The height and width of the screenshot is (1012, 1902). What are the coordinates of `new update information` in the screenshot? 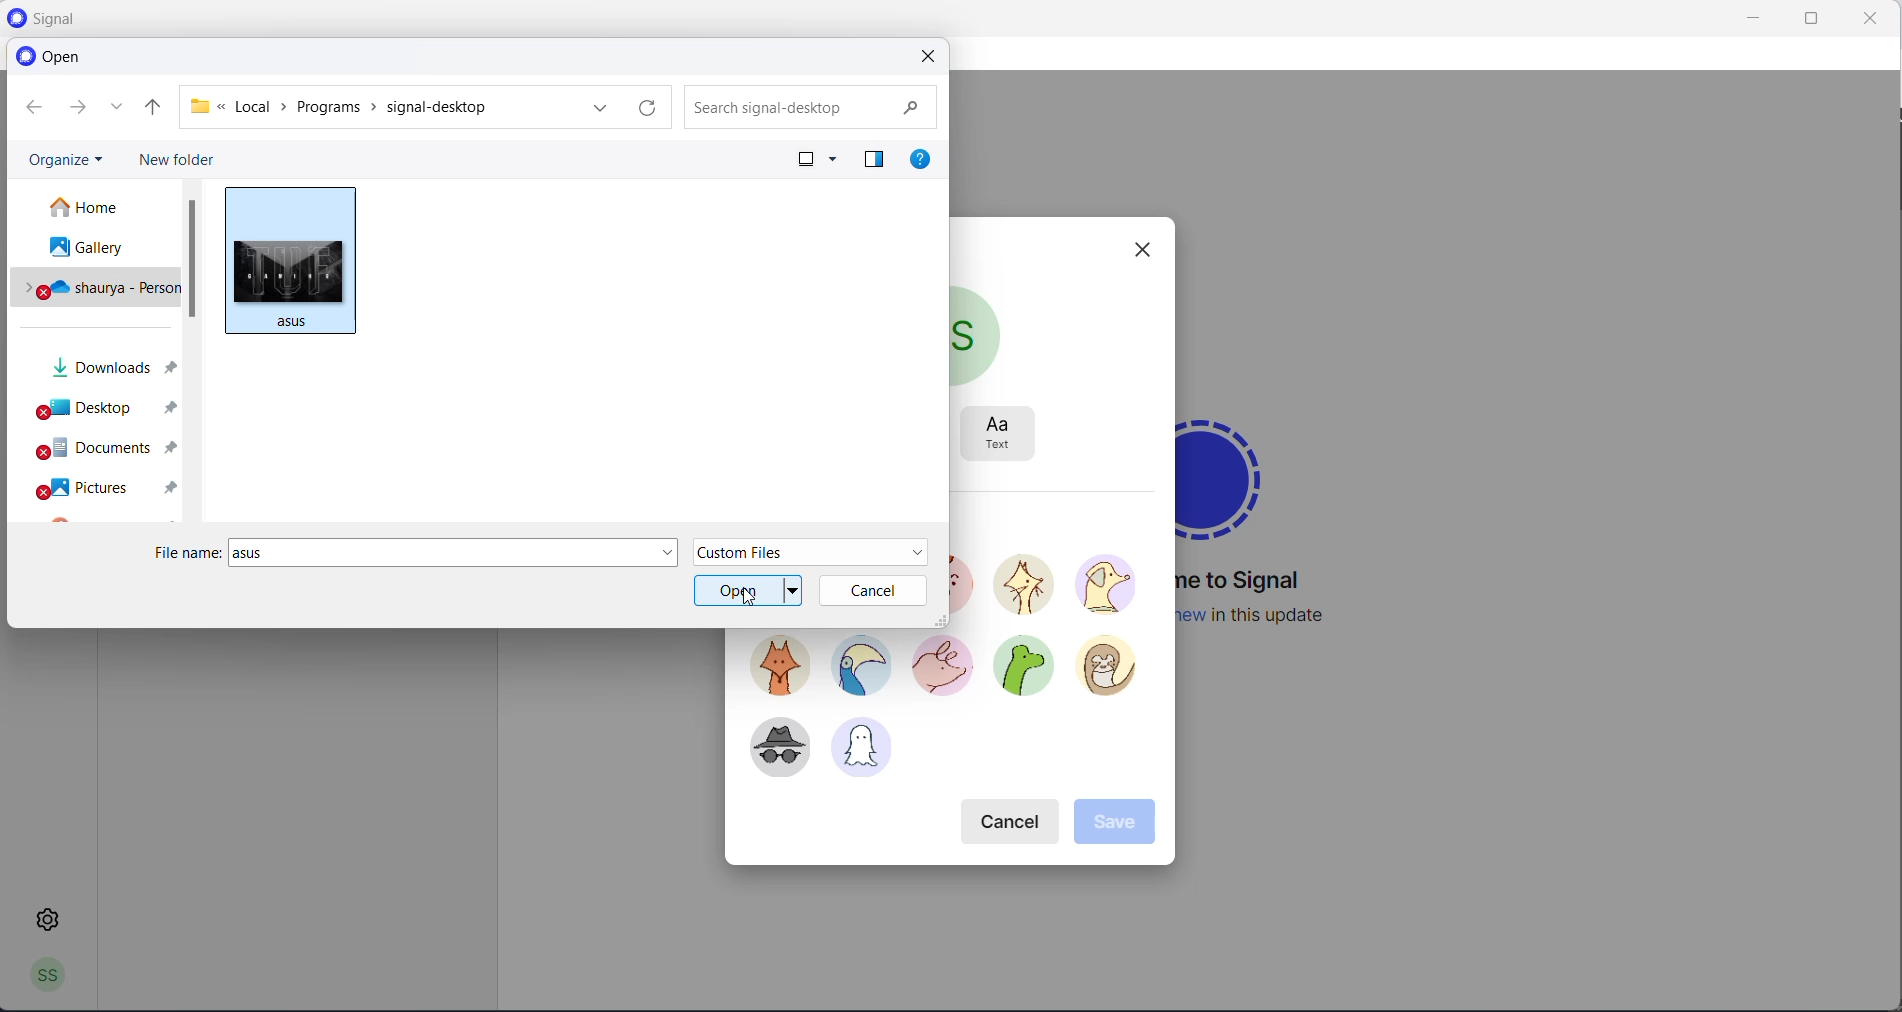 It's located at (1268, 615).